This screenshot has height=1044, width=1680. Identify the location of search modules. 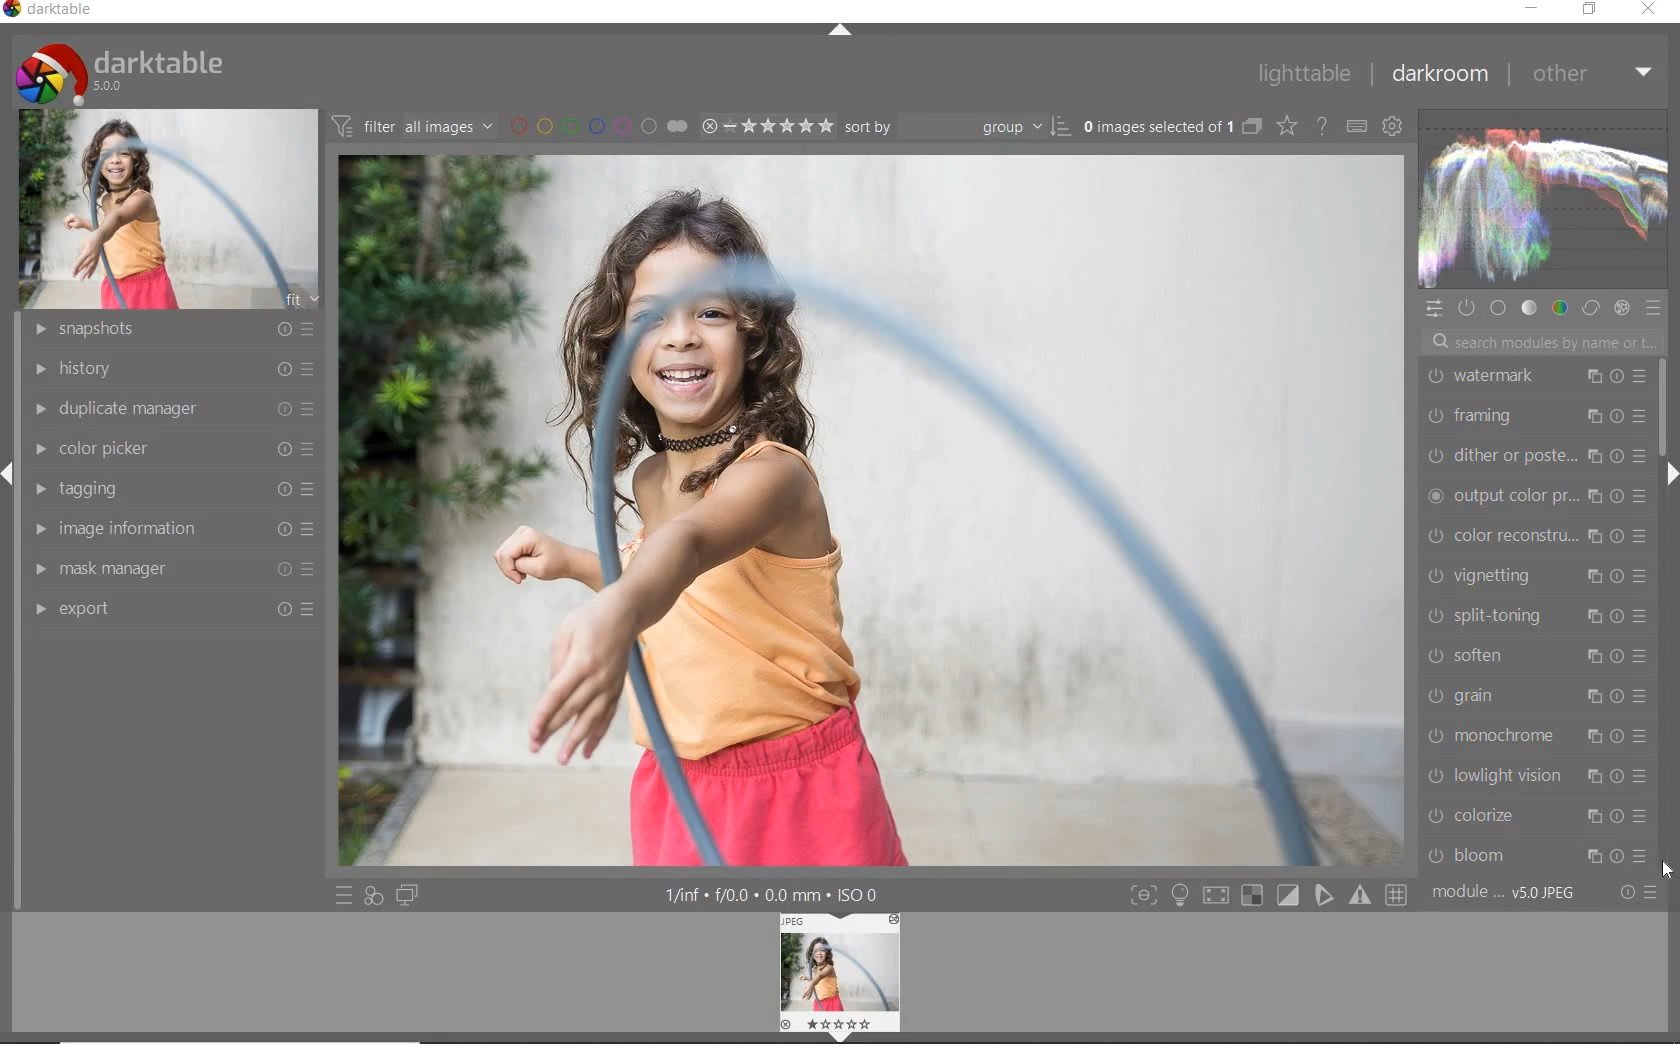
(1541, 344).